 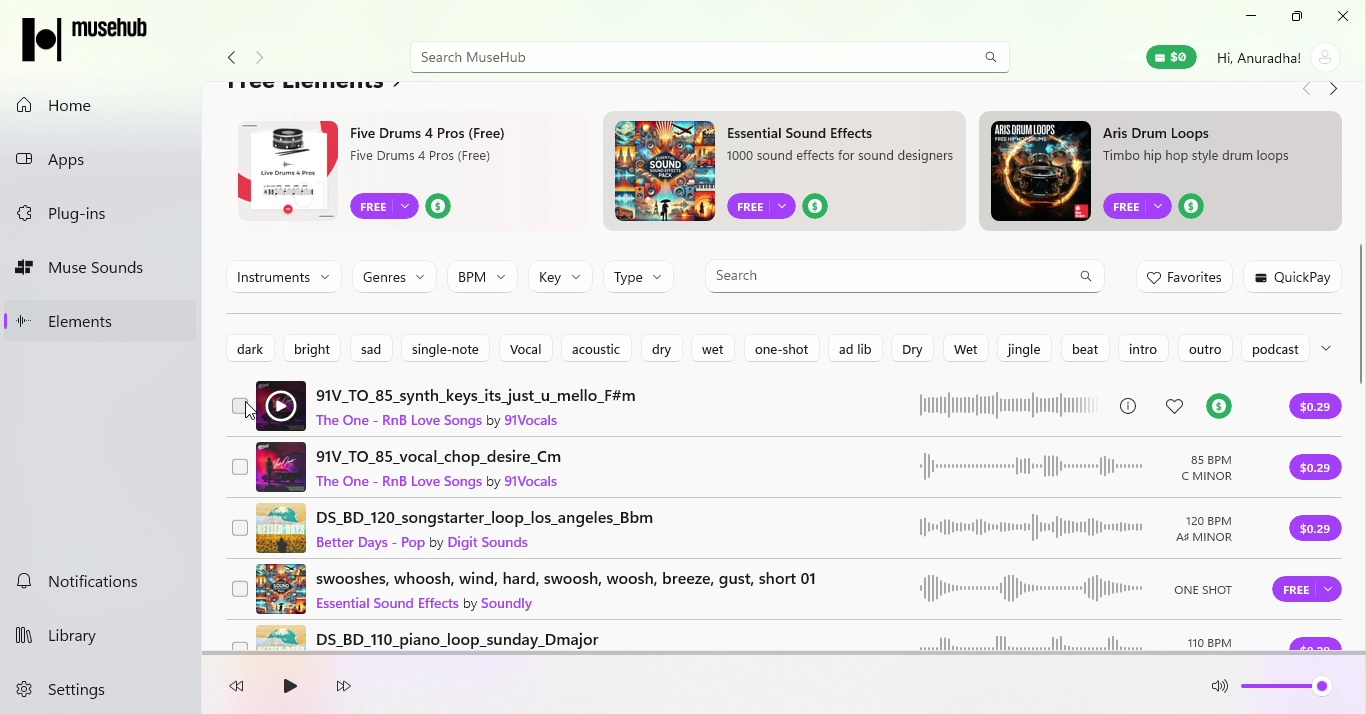 What do you see at coordinates (758, 463) in the screenshot?
I see `91V1_TO_85_vocal_Chop_desire_CM` at bounding box center [758, 463].